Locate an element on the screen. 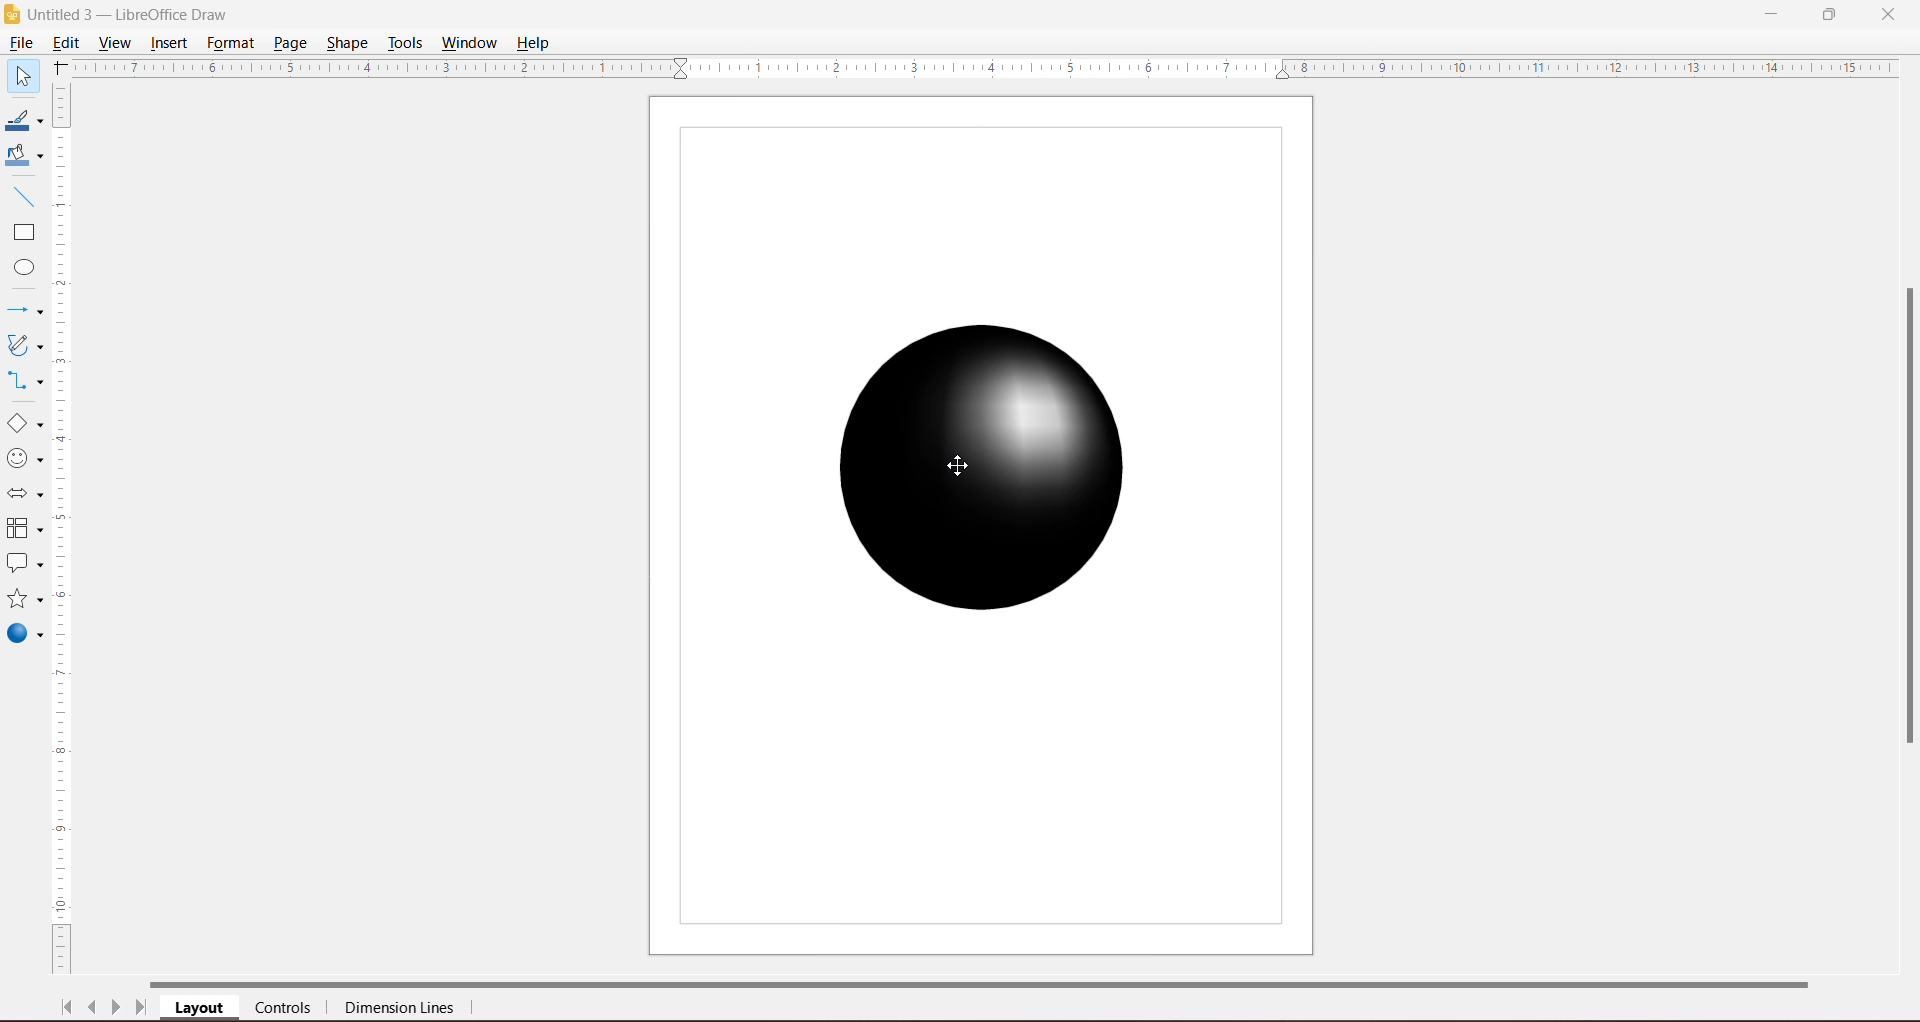 The height and width of the screenshot is (1022, 1920). Insert Line is located at coordinates (22, 196).